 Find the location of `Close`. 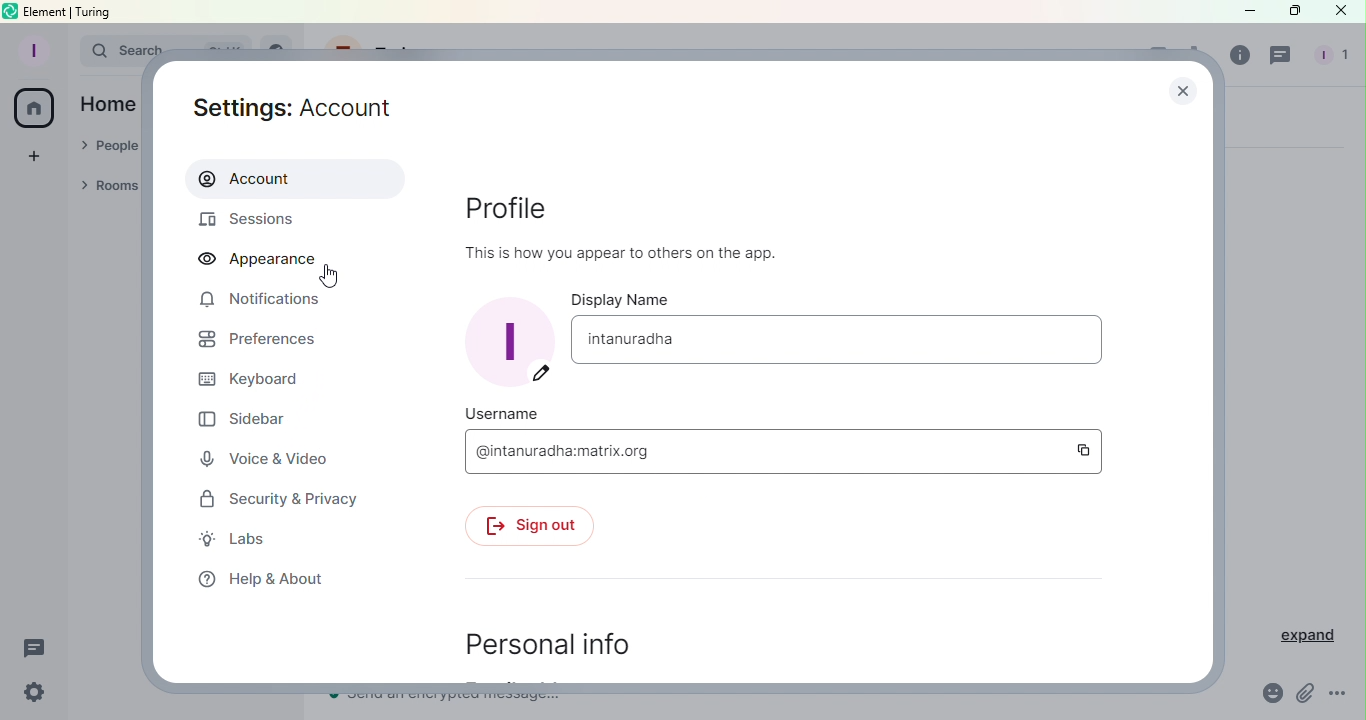

Close is located at coordinates (1340, 14).